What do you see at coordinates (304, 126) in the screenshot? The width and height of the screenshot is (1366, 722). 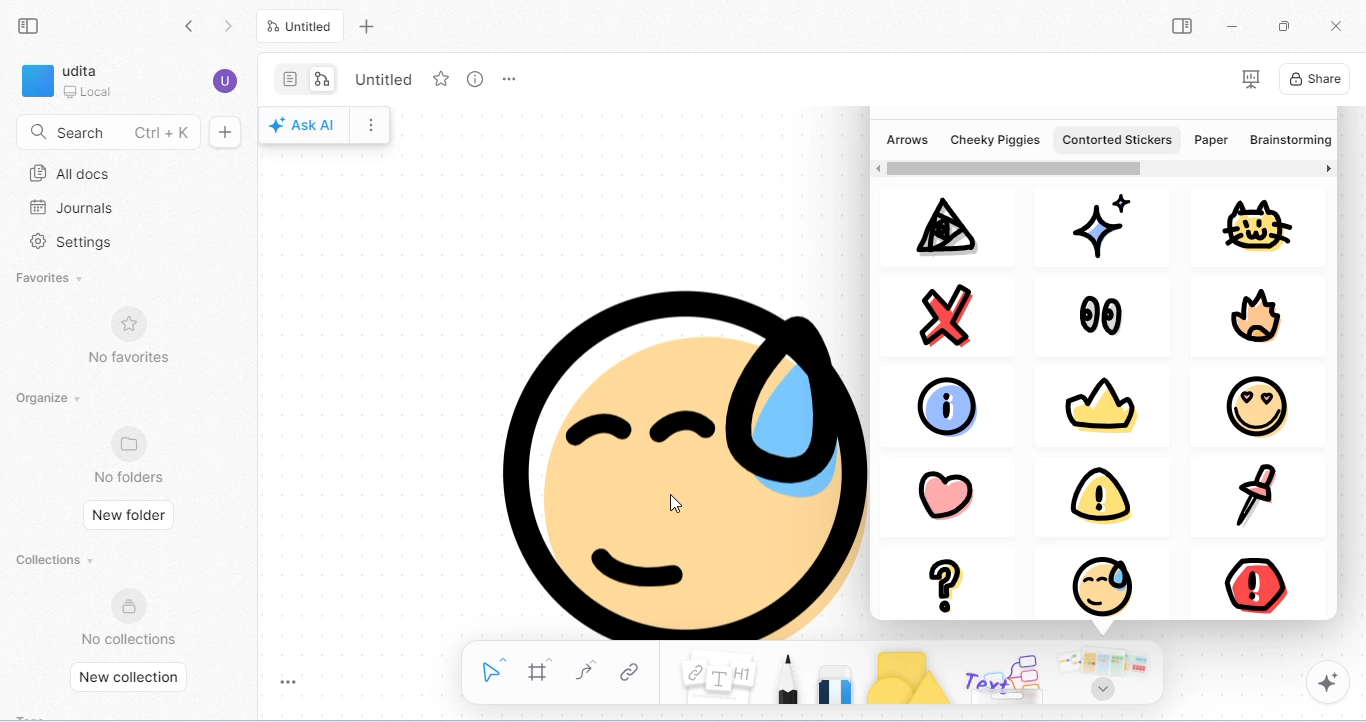 I see `Ask AI` at bounding box center [304, 126].